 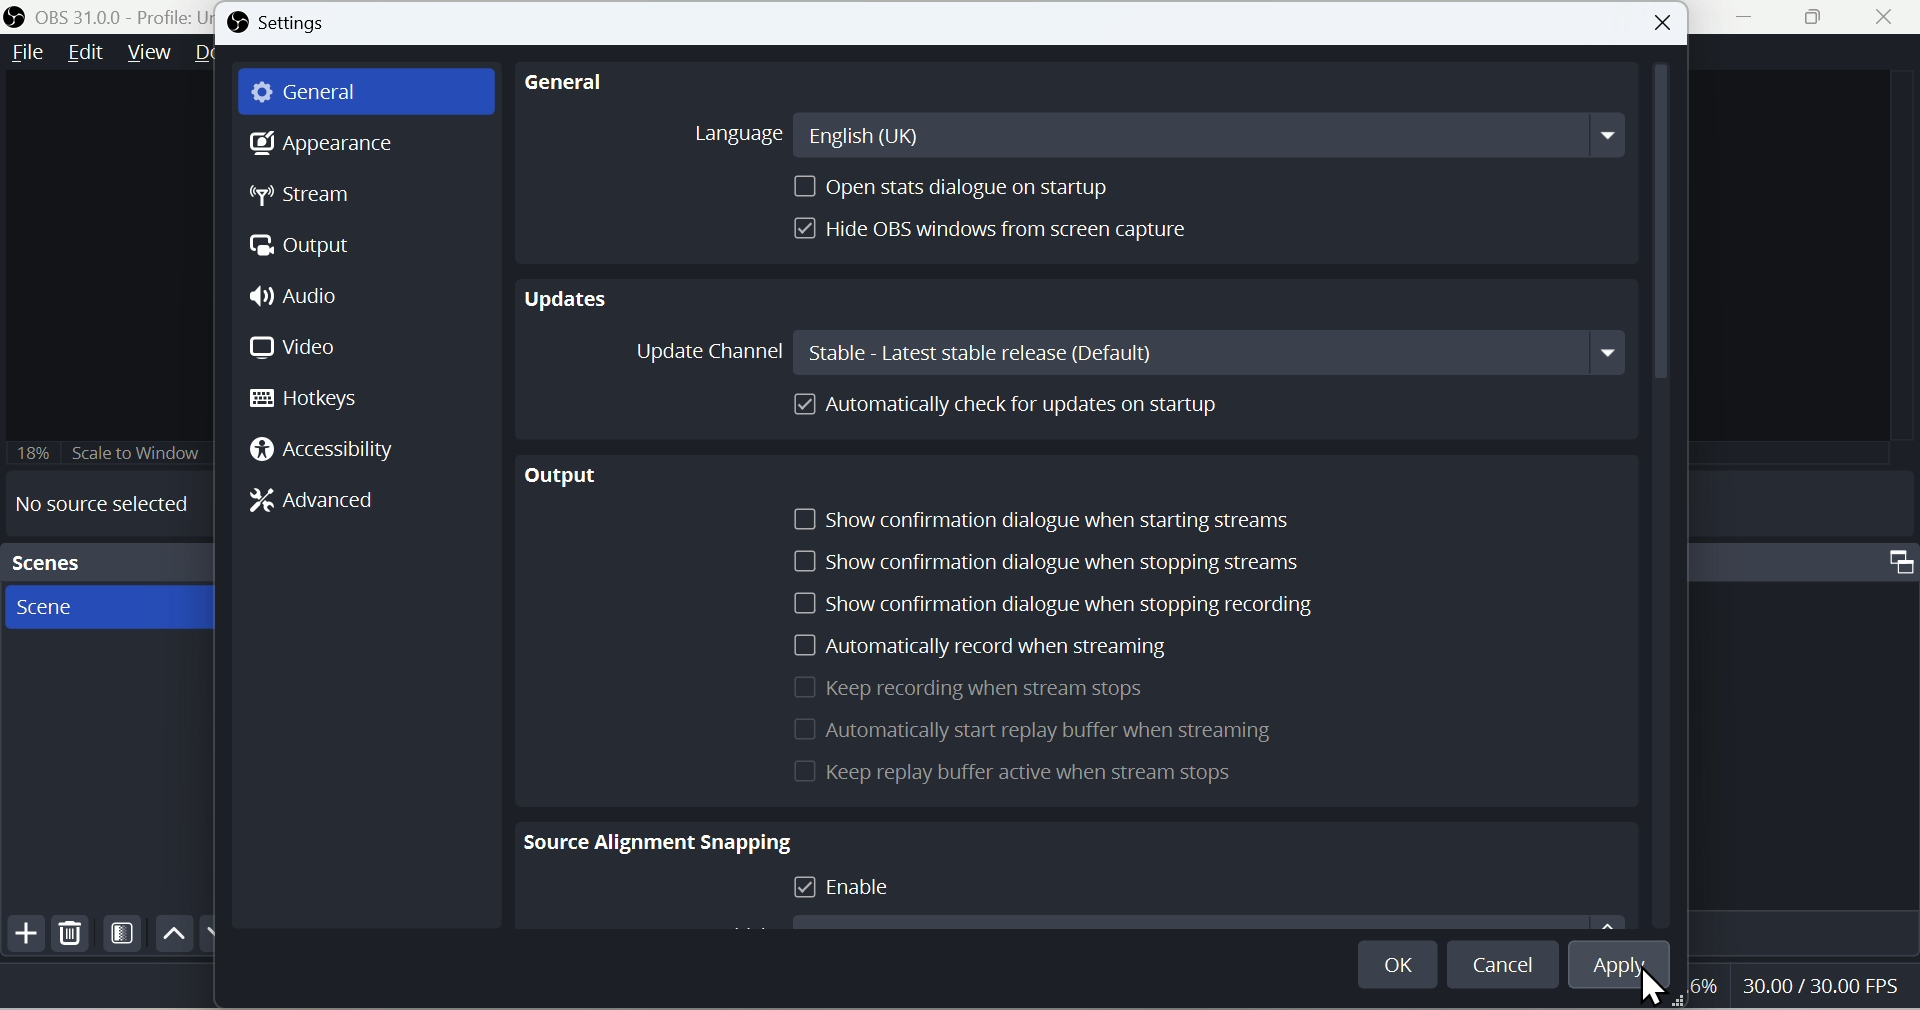 What do you see at coordinates (1211, 134) in the screenshot?
I see `English(UK)` at bounding box center [1211, 134].